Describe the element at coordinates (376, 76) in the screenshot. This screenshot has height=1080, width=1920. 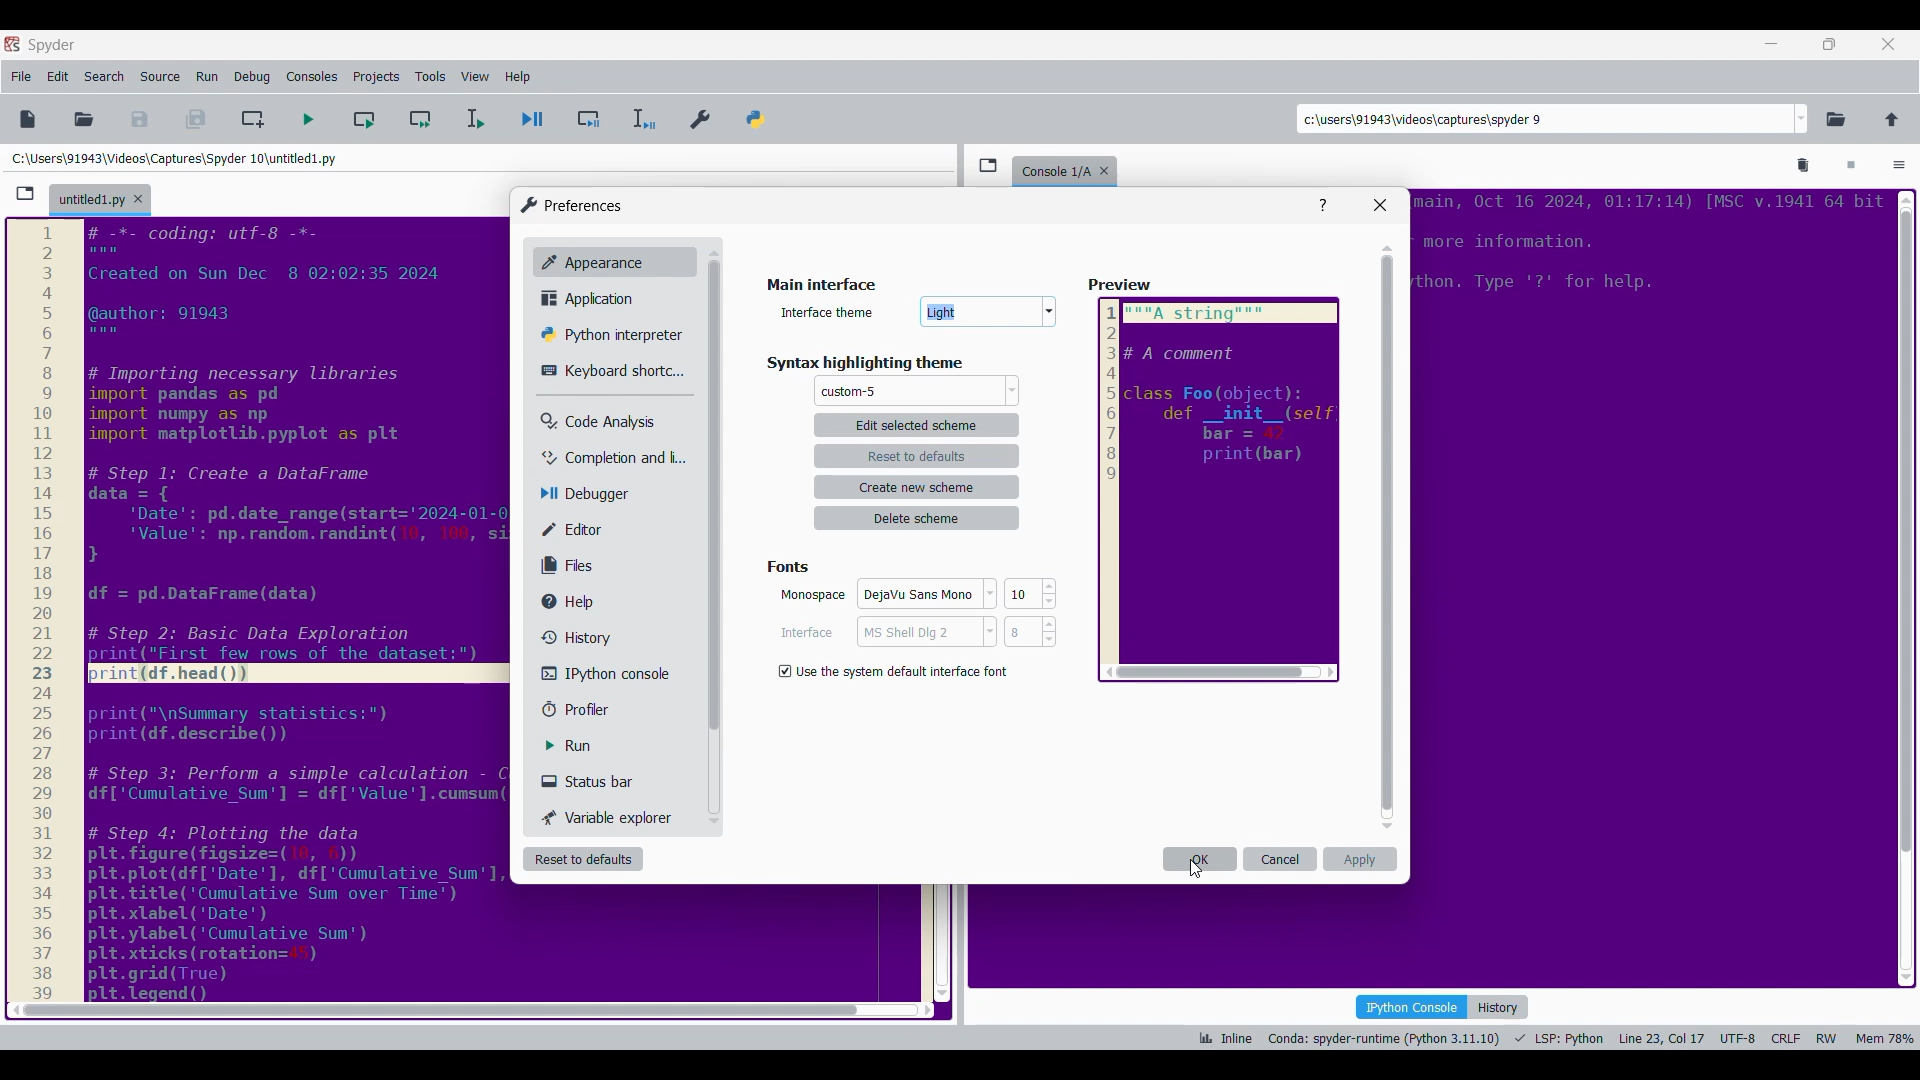
I see `Projects menu` at that location.